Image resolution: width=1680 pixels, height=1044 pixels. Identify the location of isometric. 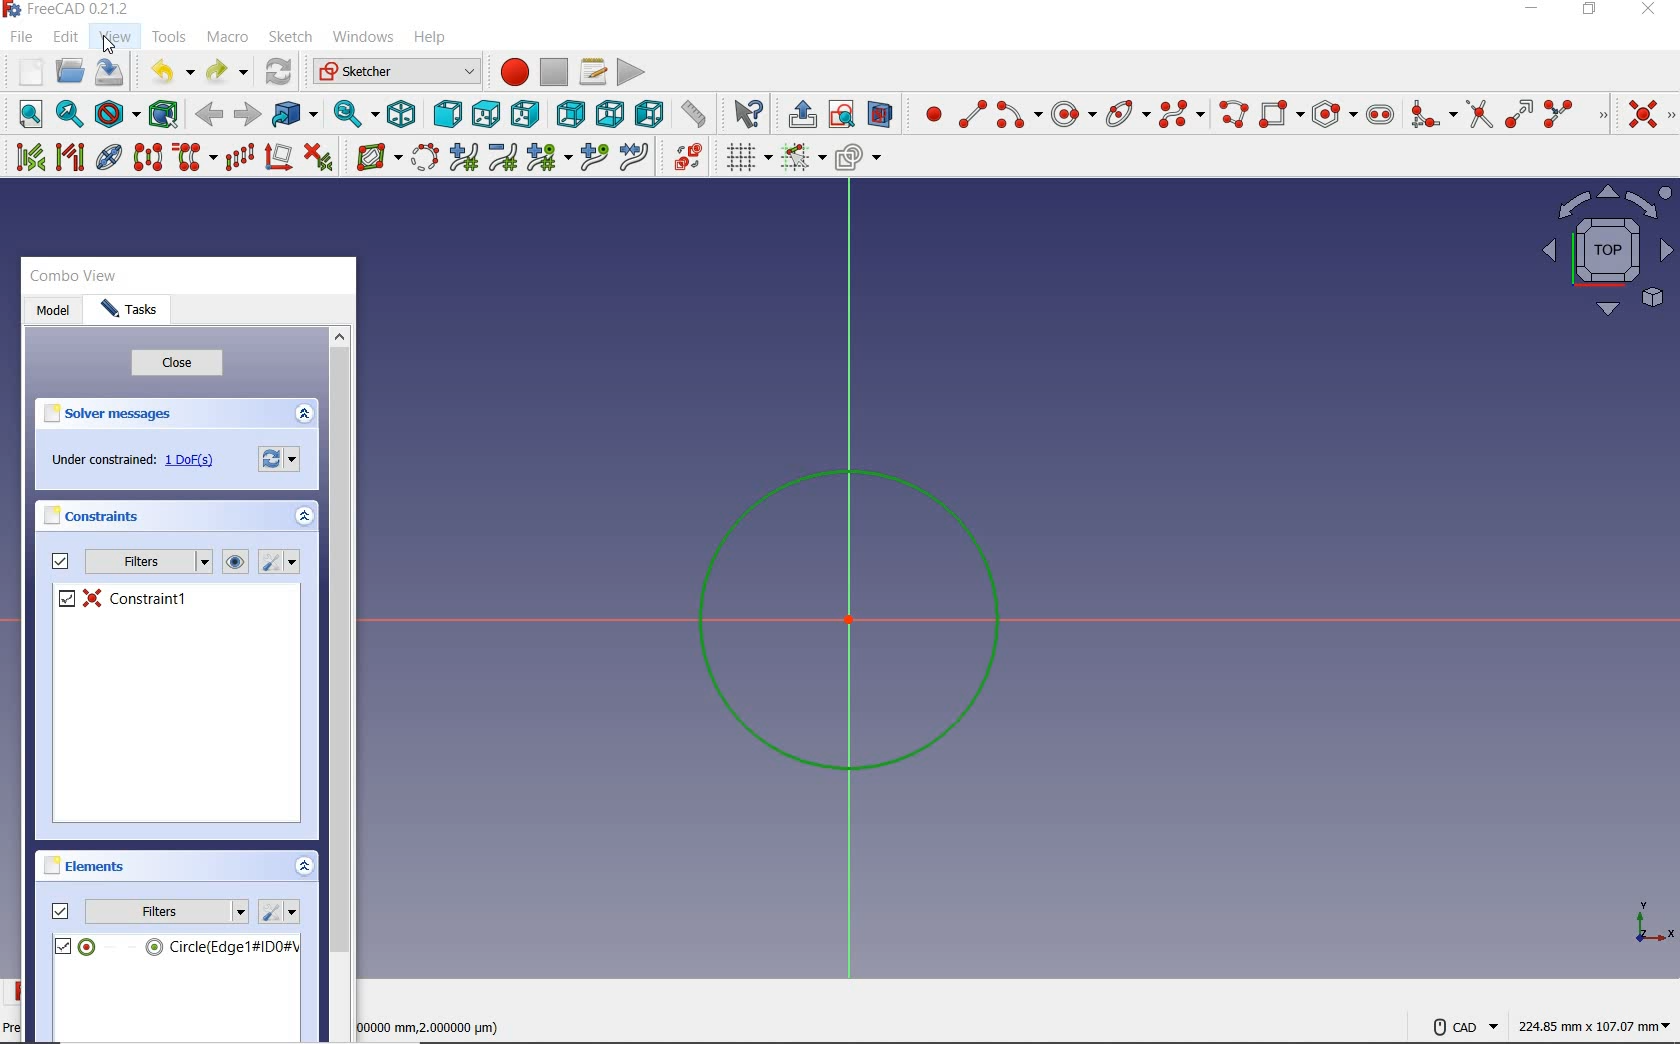
(394, 114).